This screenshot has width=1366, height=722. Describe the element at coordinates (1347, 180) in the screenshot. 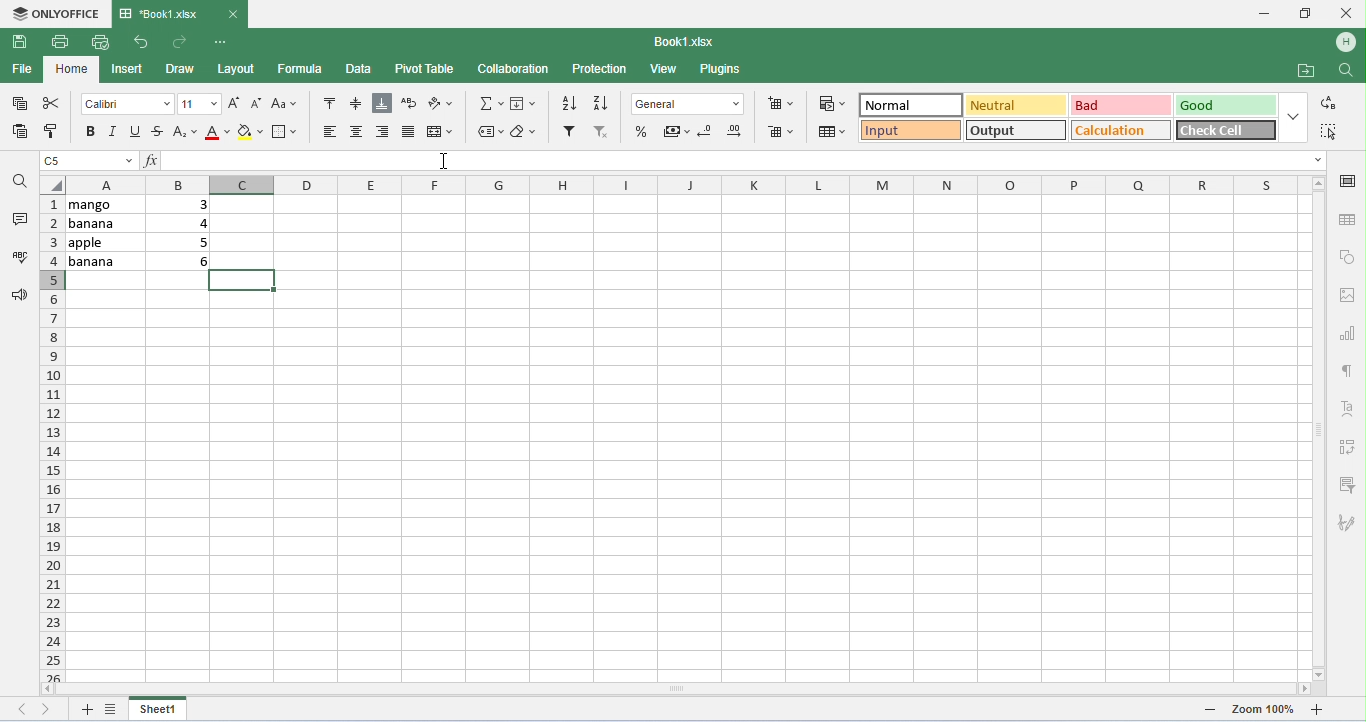

I see `cell settings` at that location.